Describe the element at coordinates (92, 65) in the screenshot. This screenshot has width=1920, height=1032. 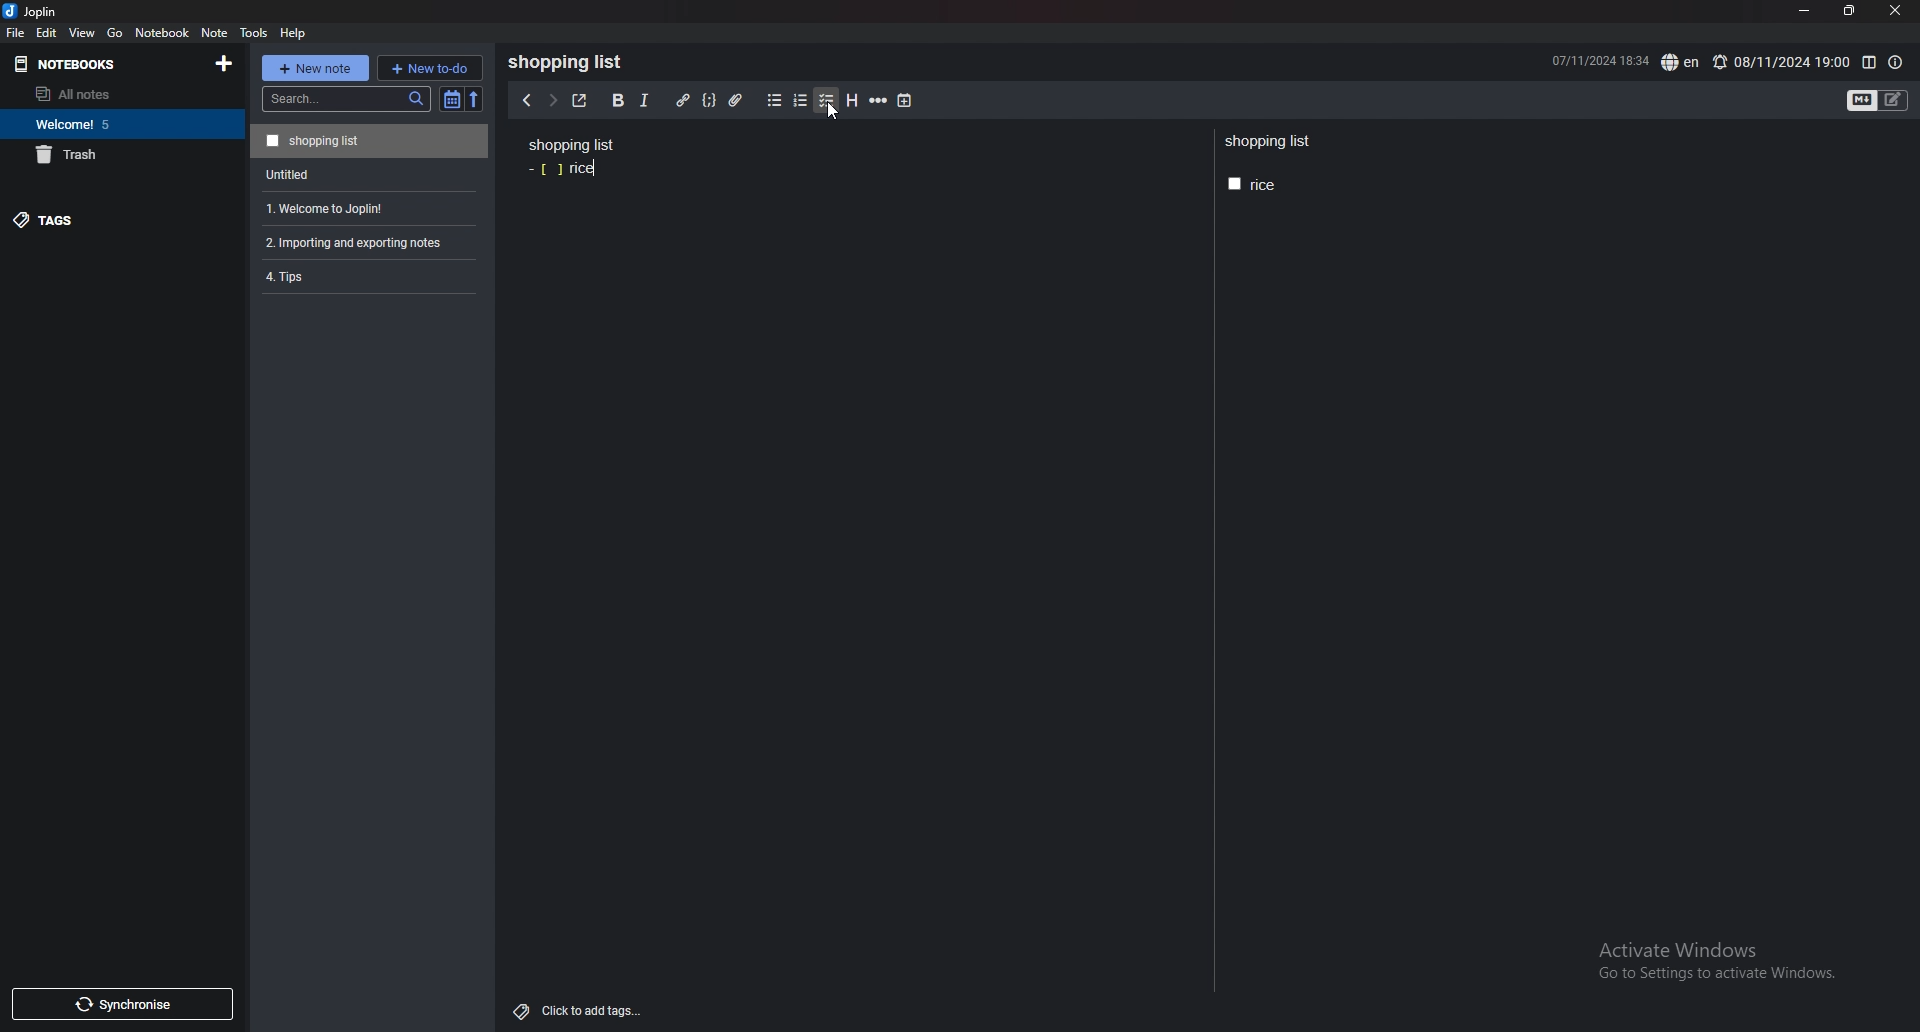
I see `notebooks` at that location.